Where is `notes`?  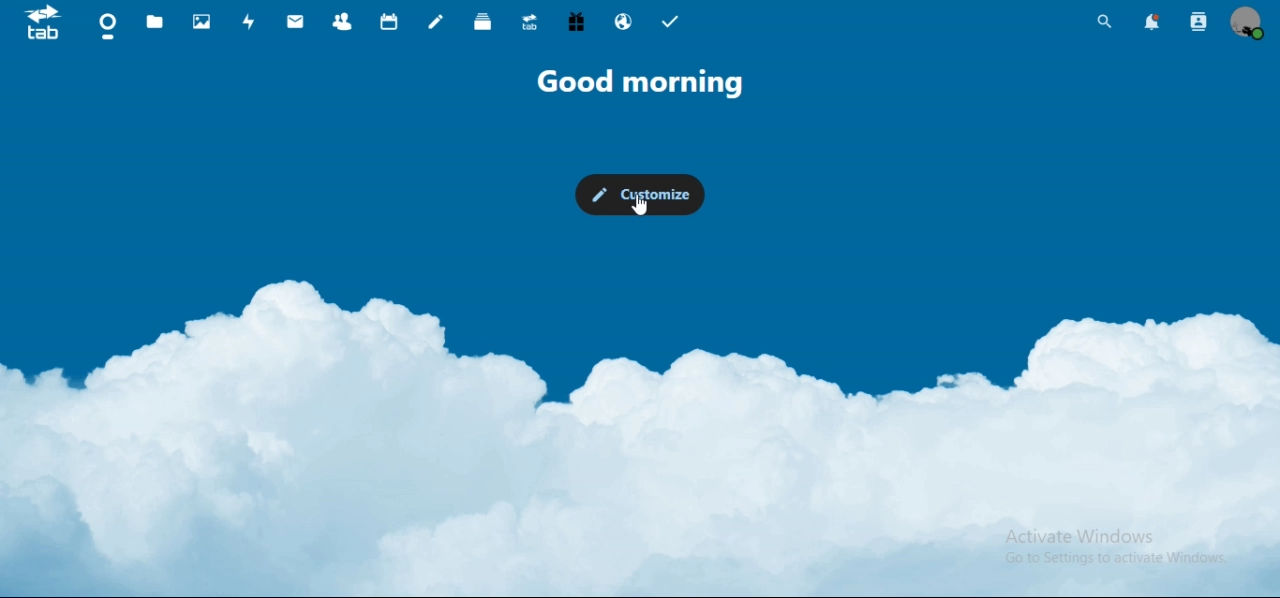
notes is located at coordinates (437, 21).